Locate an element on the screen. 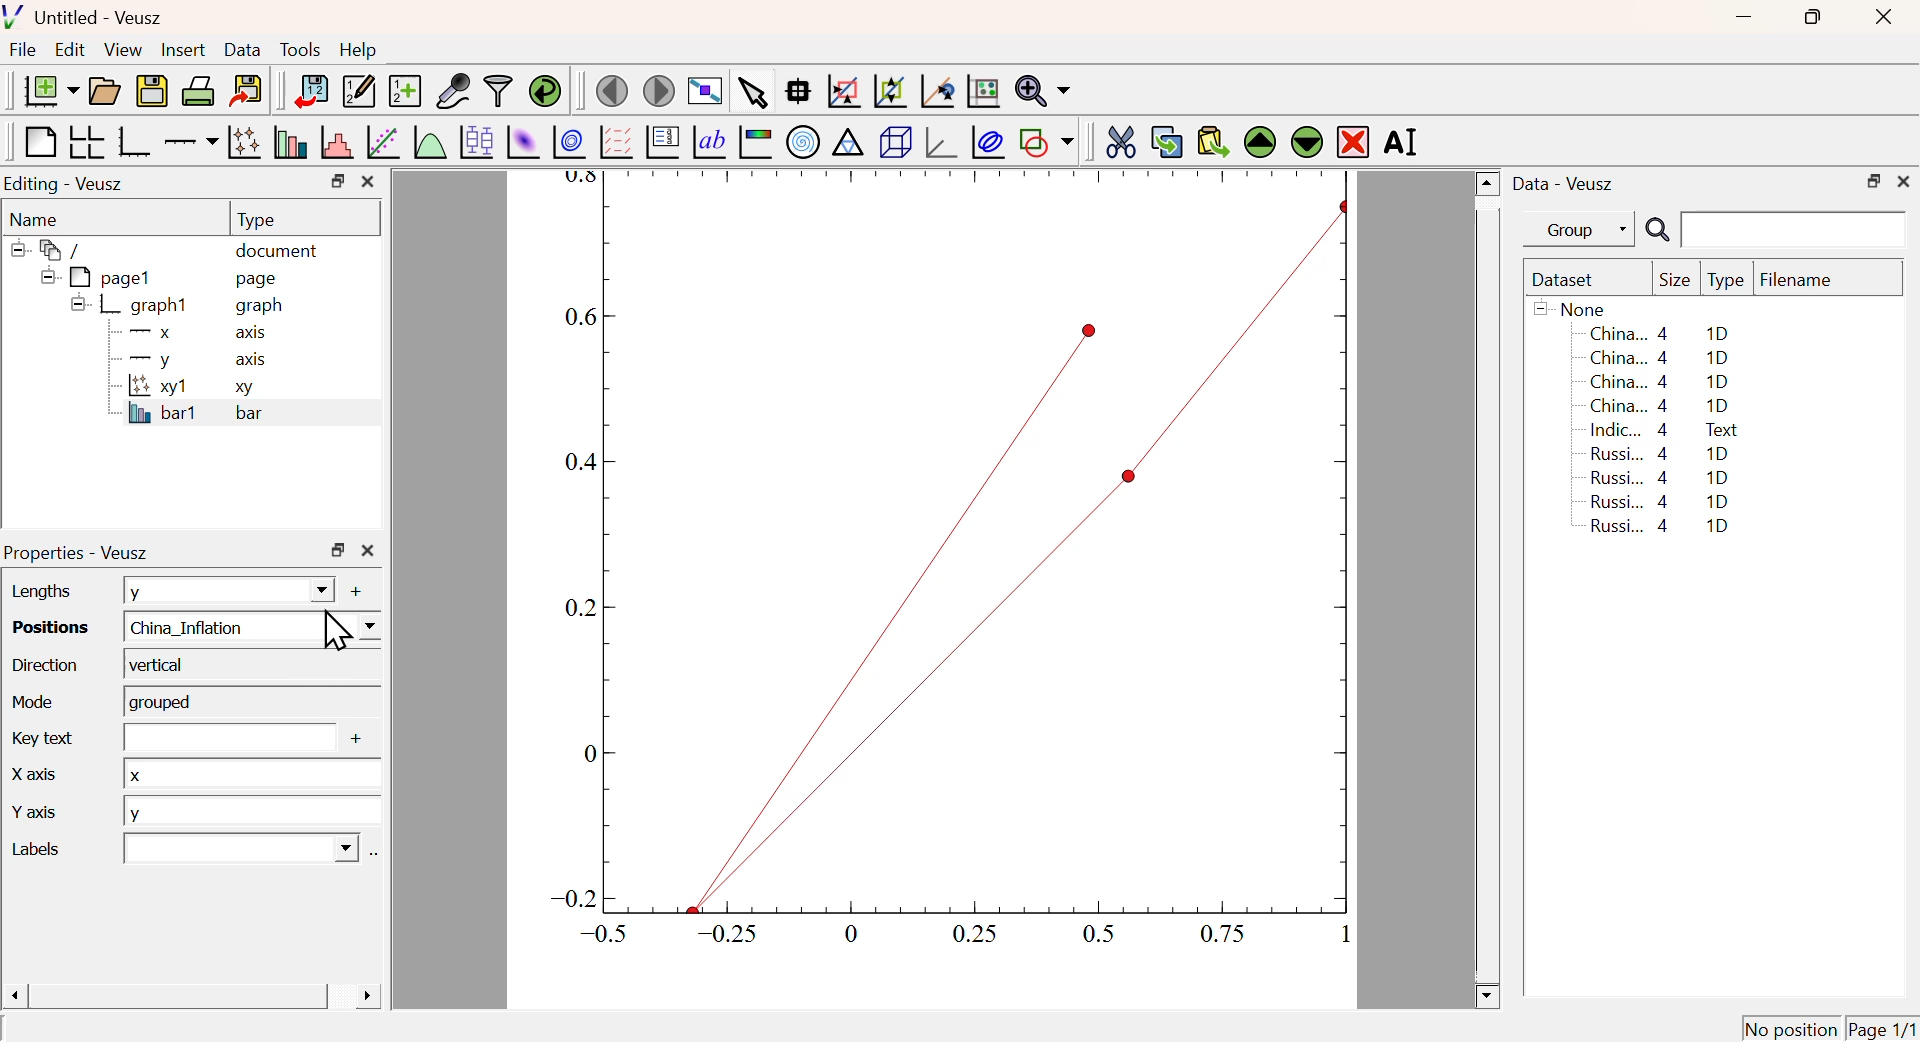 This screenshot has width=1920, height=1042. Add an axis to a plot is located at coordinates (190, 144).